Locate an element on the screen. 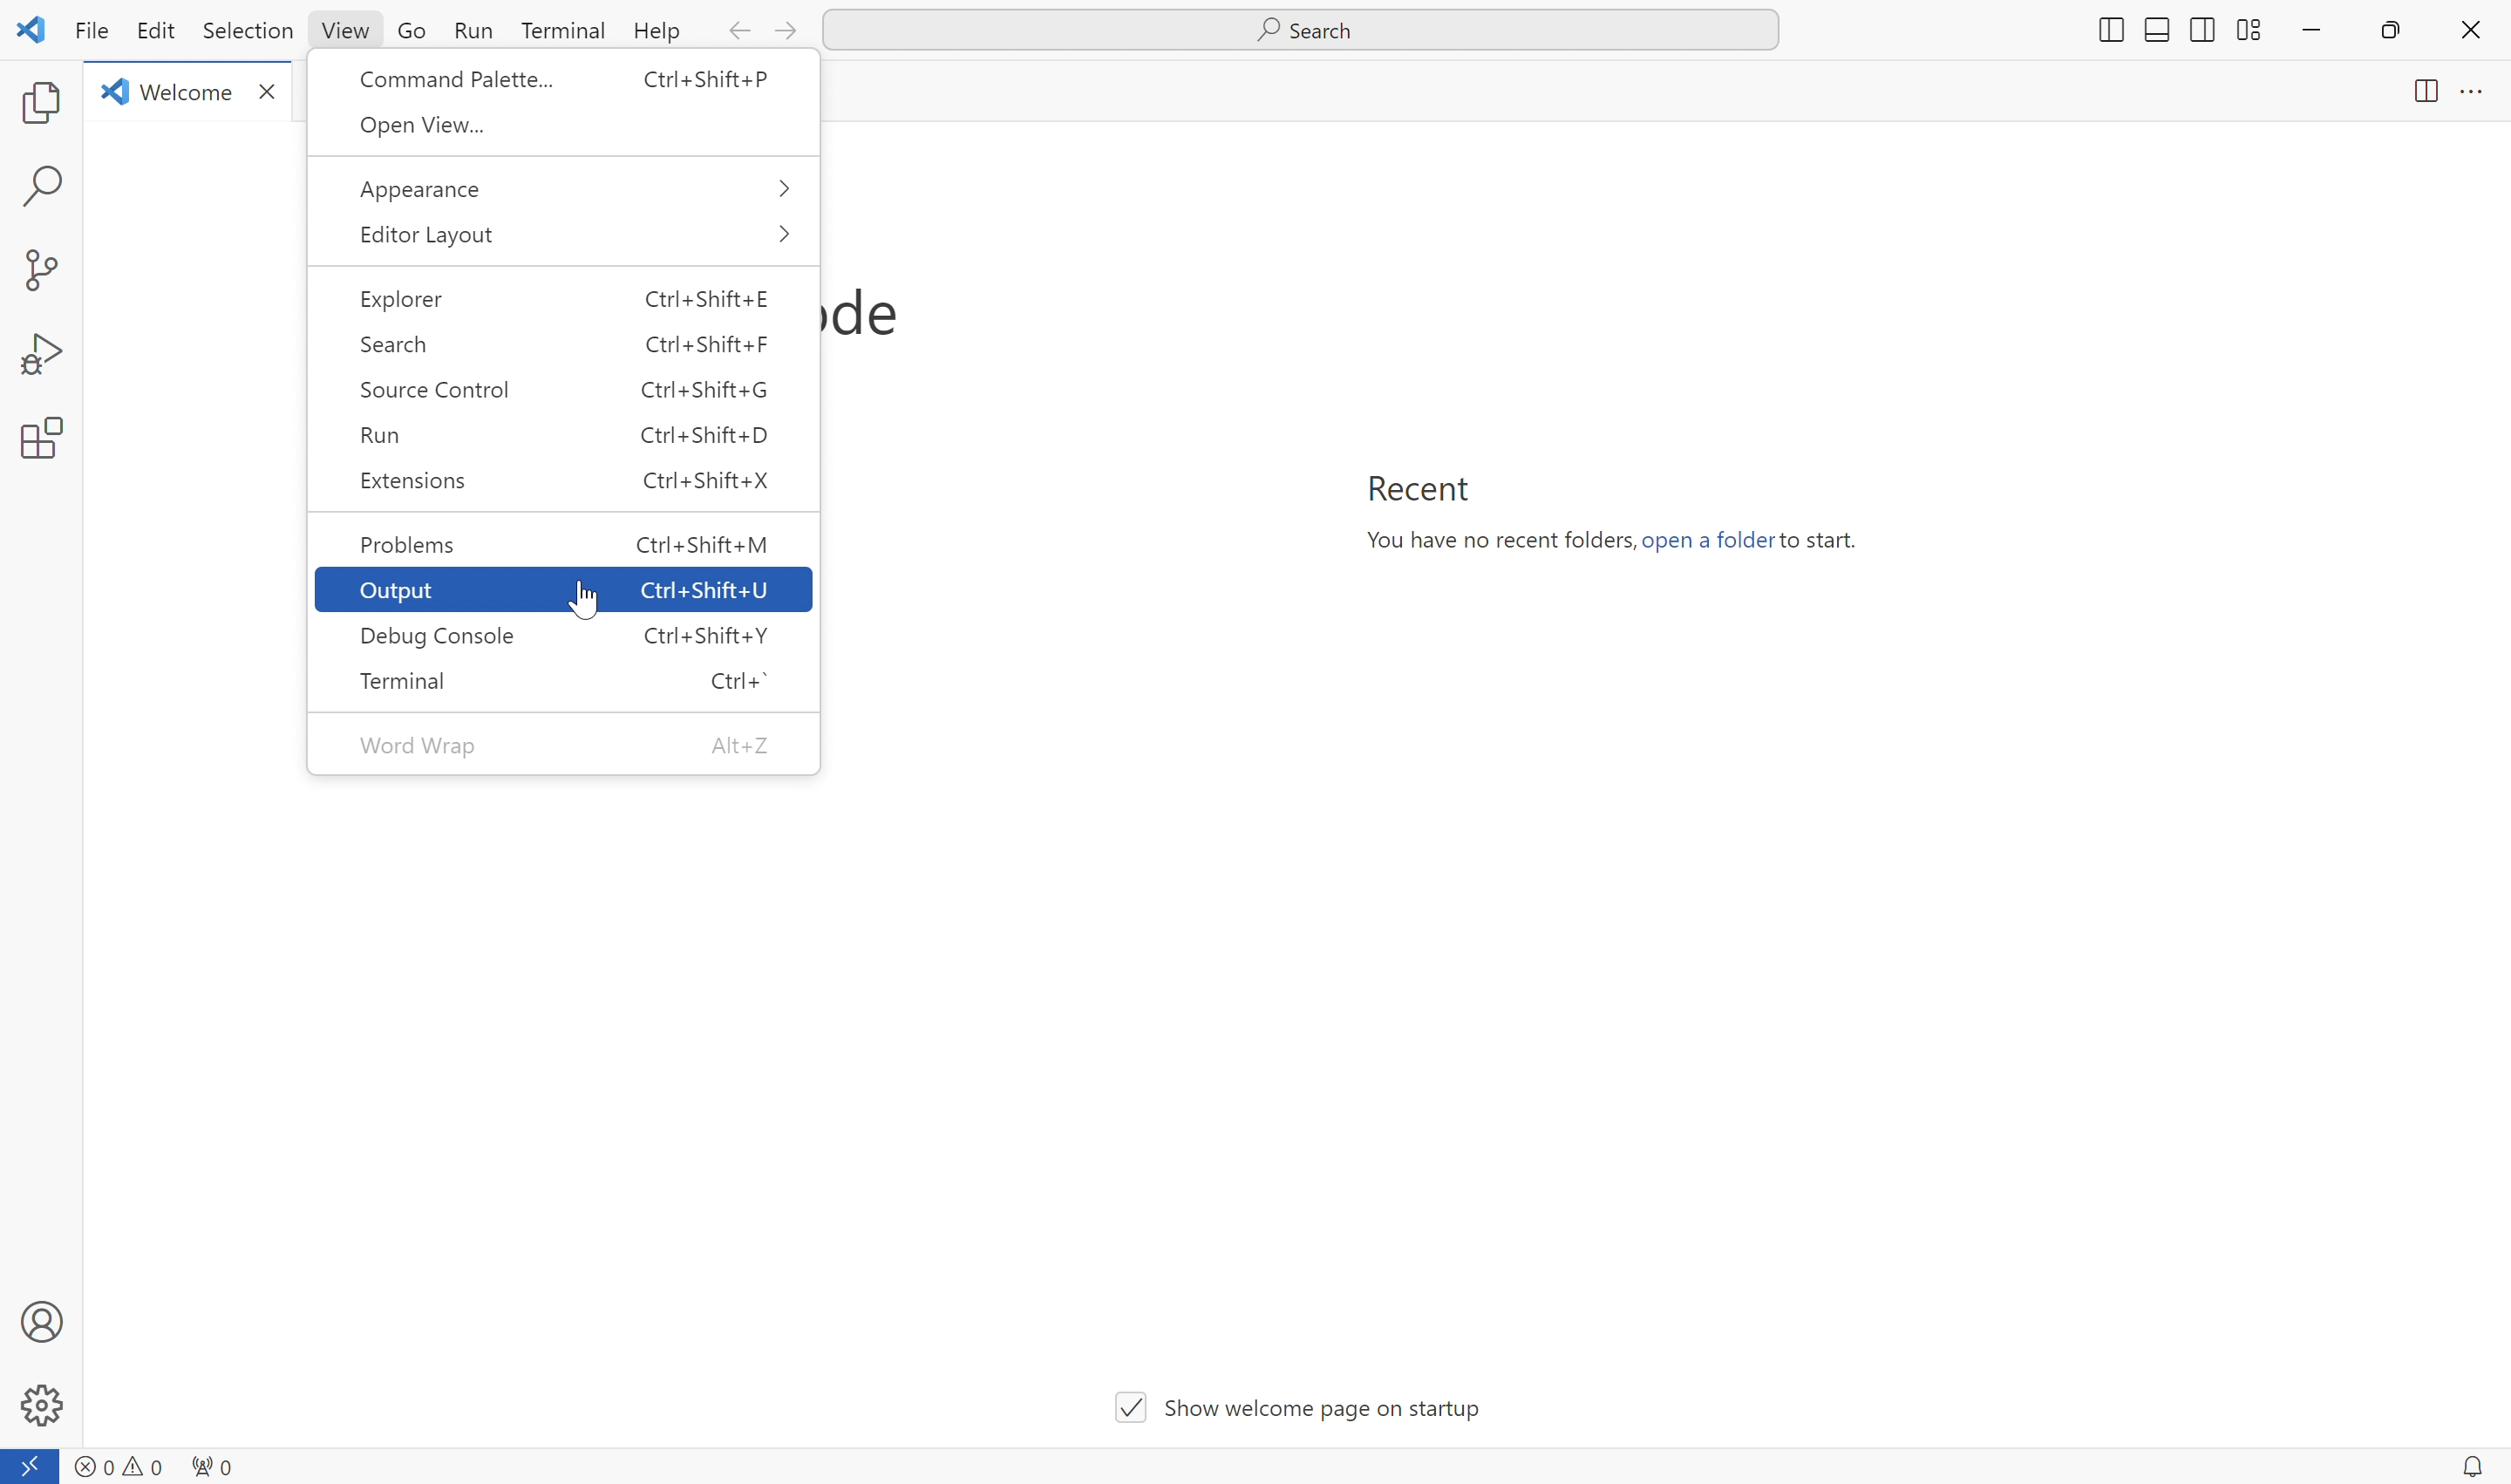 This screenshot has height=1484, width=2511. File is located at coordinates (93, 35).